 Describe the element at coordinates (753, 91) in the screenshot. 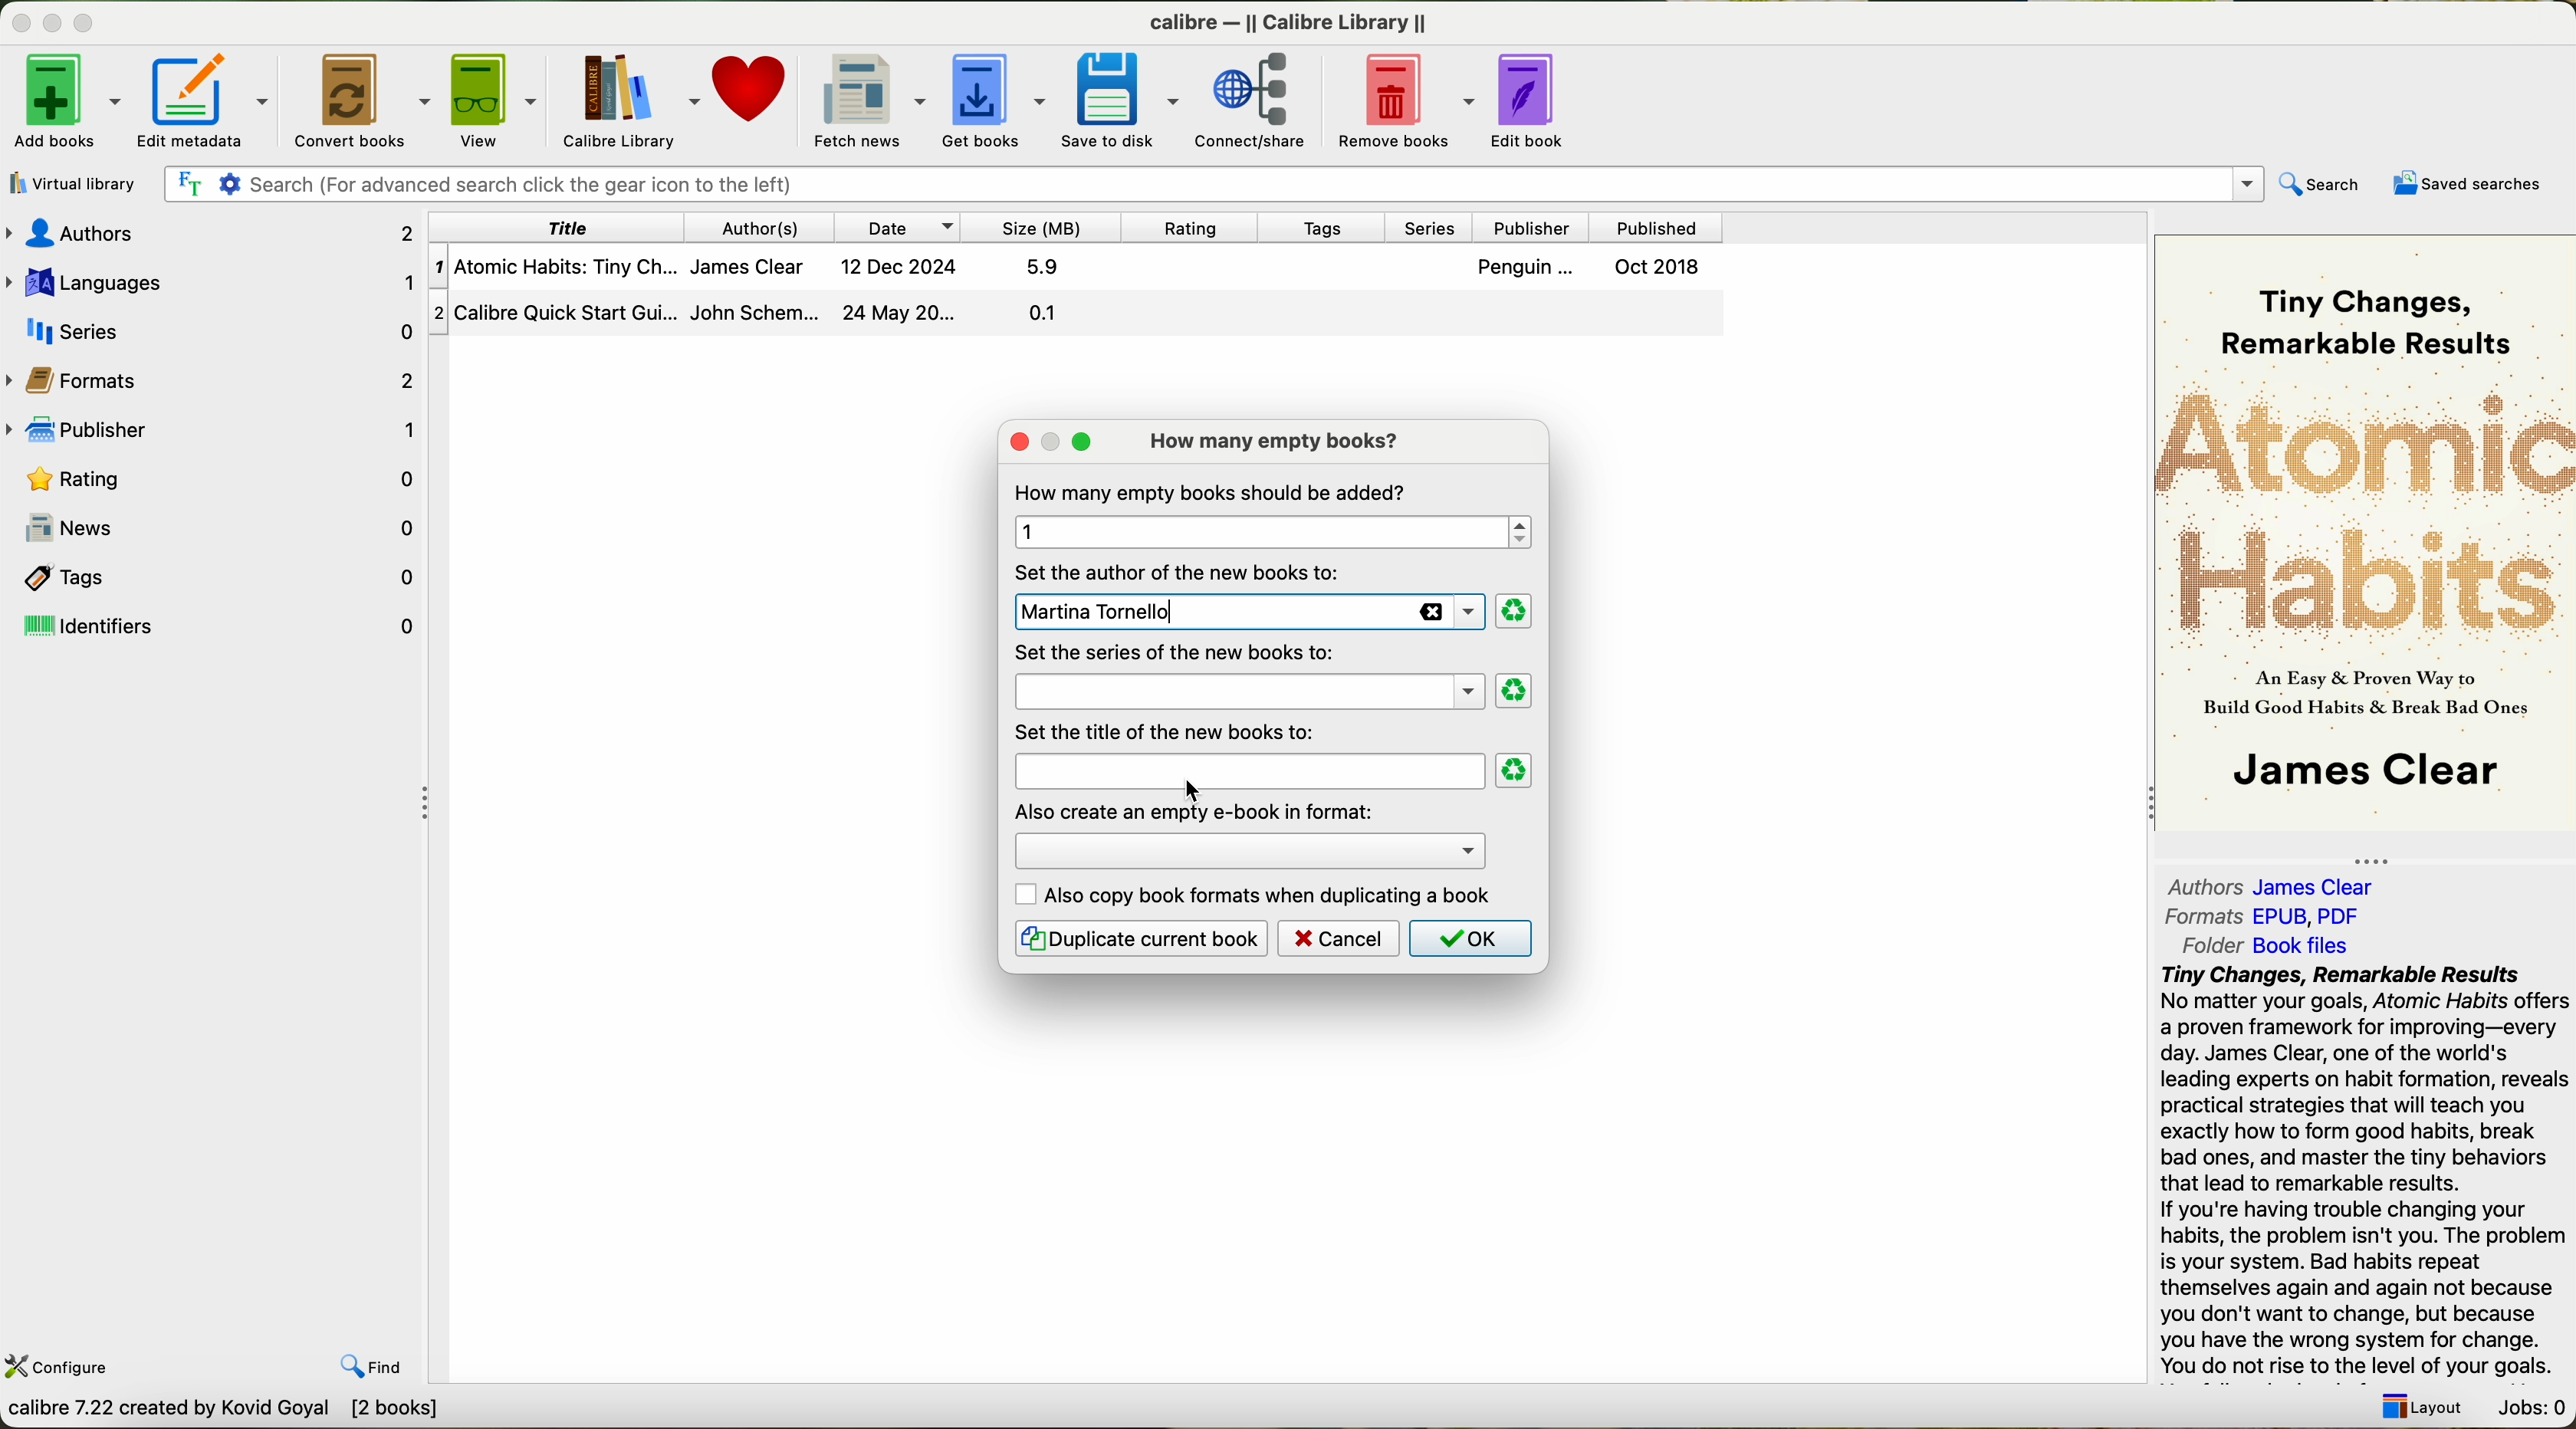

I see `donate` at that location.